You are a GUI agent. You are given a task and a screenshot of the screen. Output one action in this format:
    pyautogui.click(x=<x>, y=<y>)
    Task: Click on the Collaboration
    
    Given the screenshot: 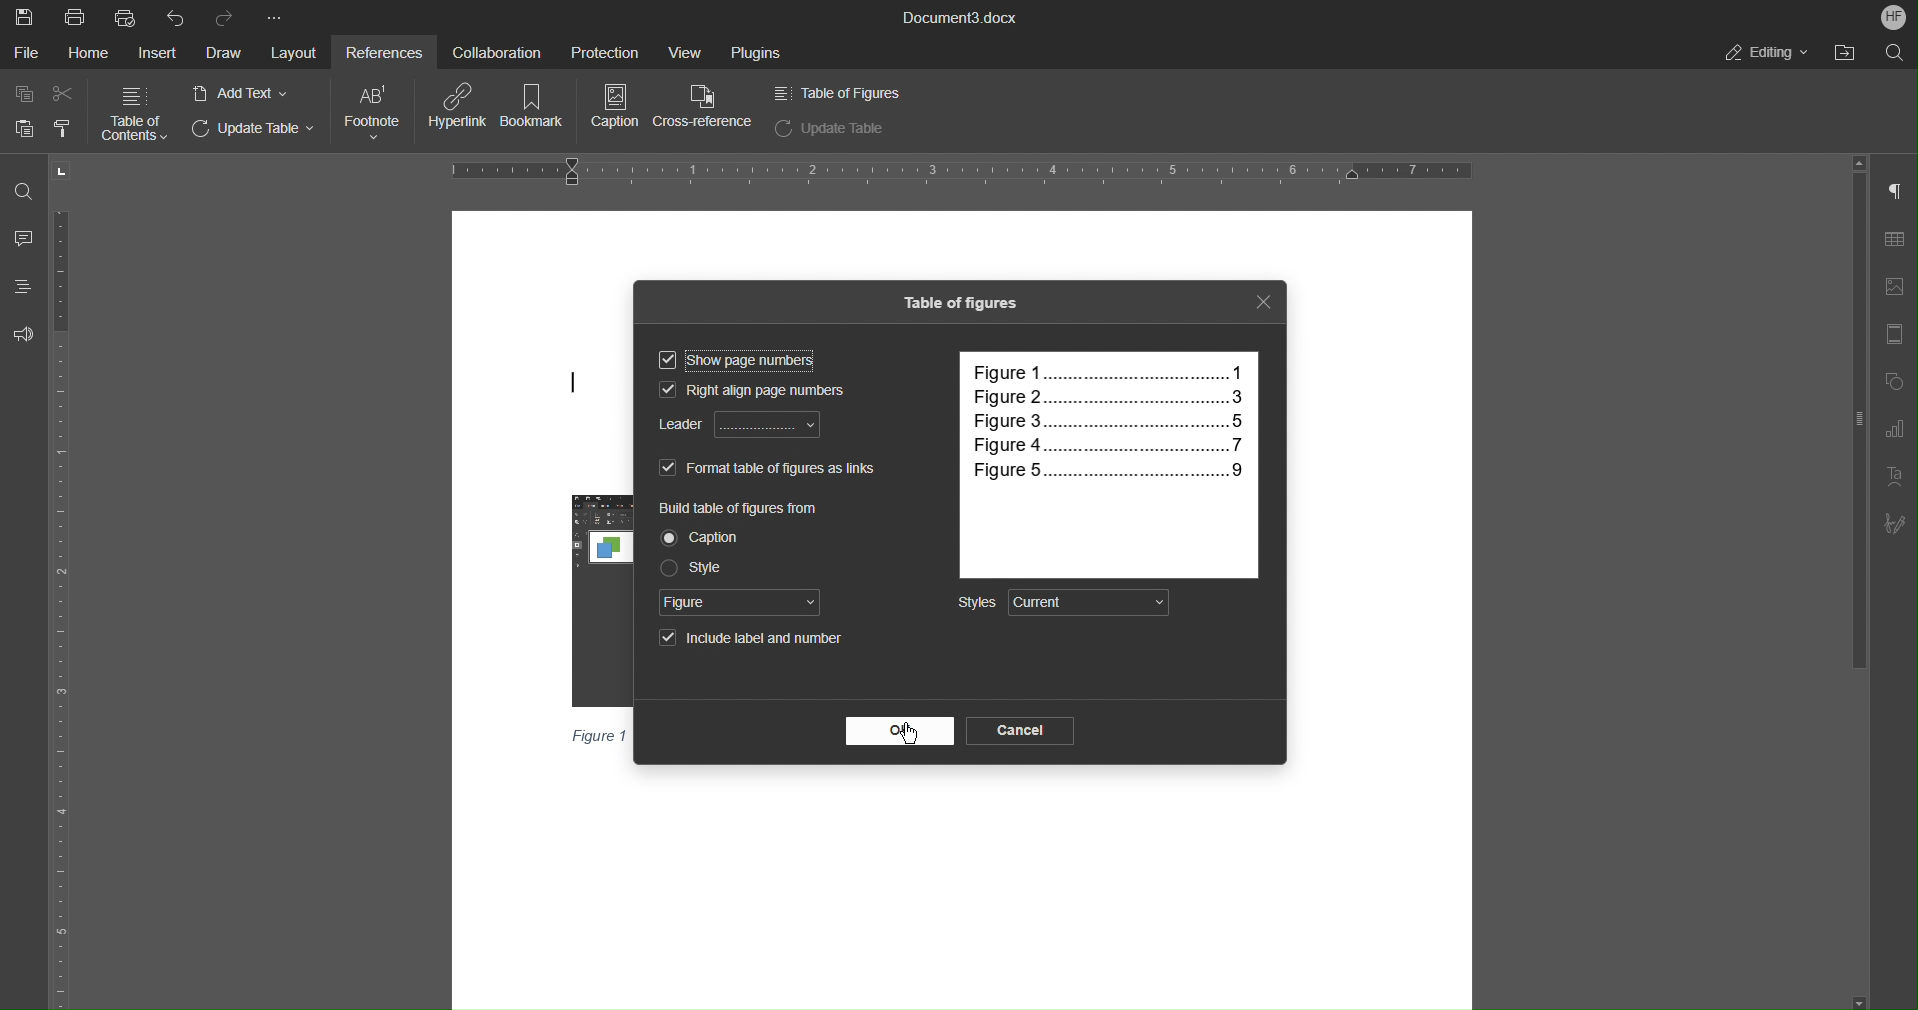 What is the action you would take?
    pyautogui.click(x=493, y=51)
    